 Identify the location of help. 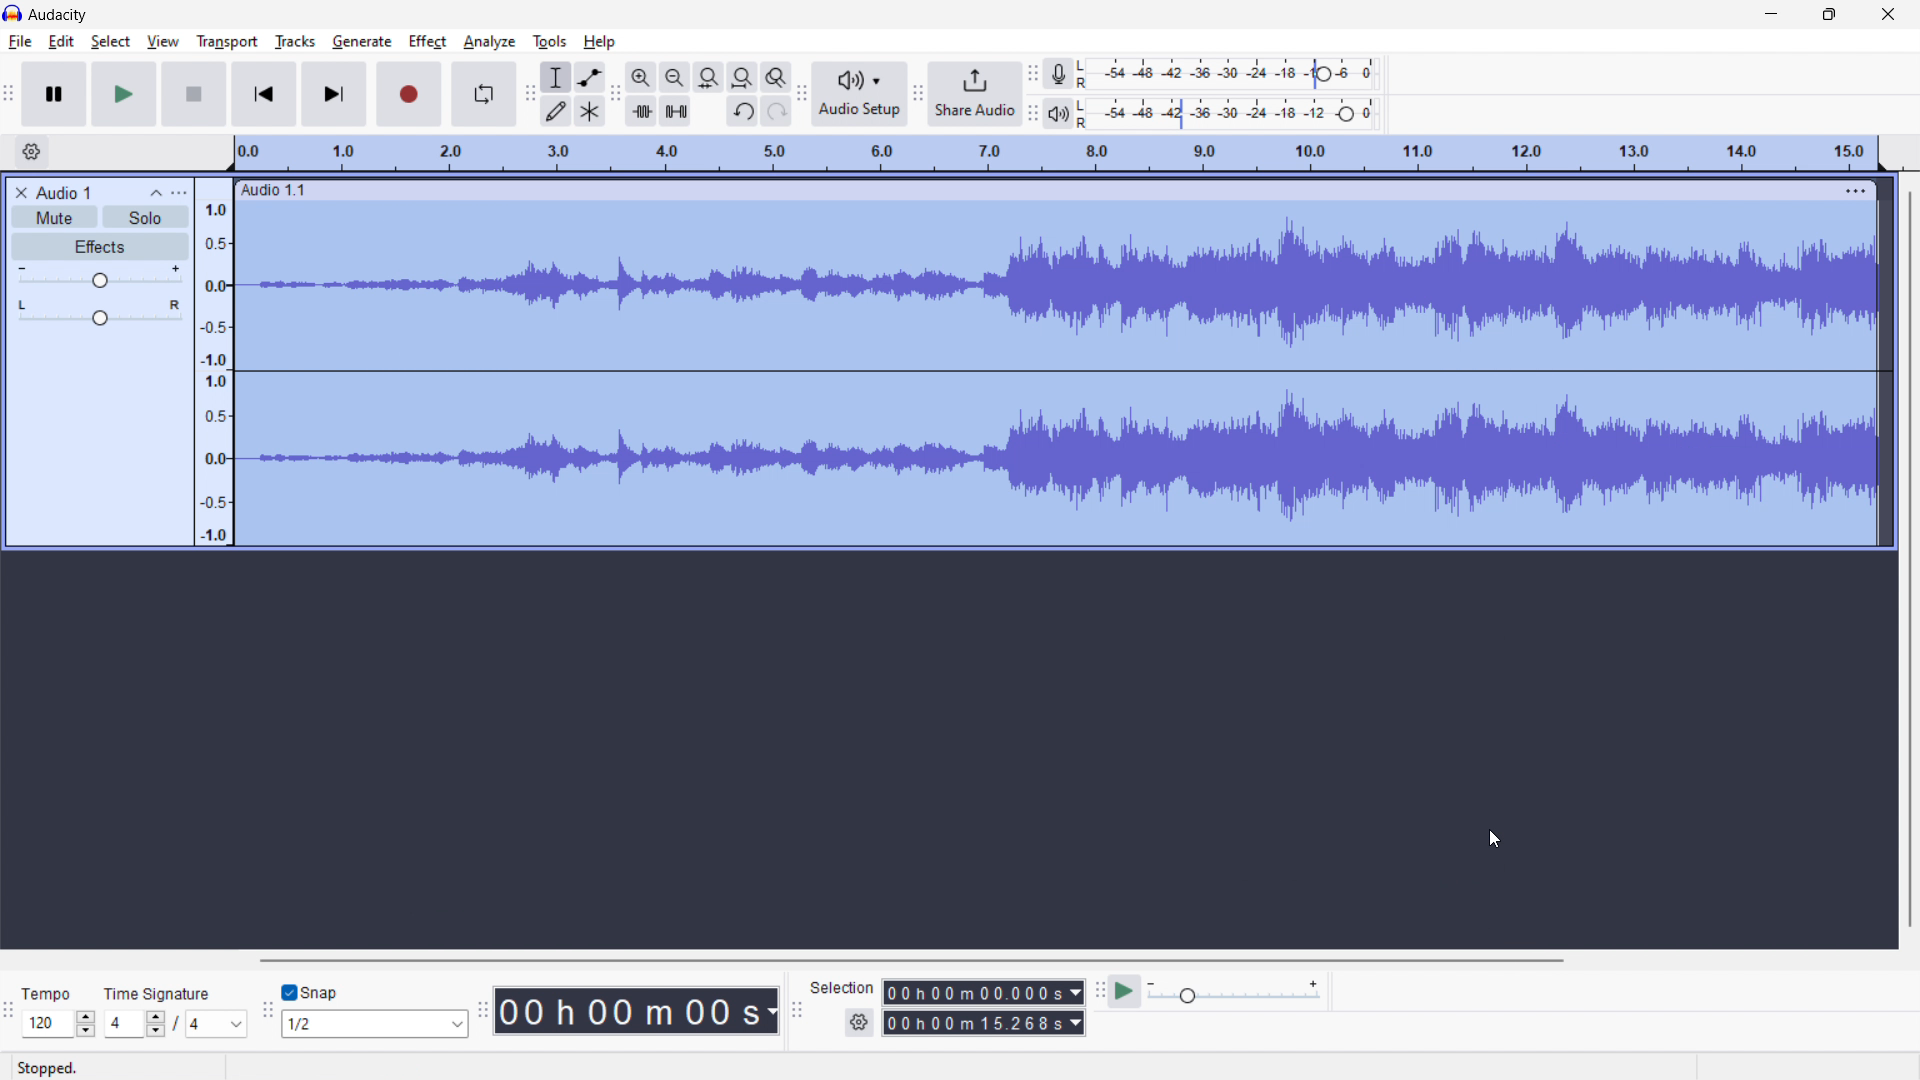
(601, 42).